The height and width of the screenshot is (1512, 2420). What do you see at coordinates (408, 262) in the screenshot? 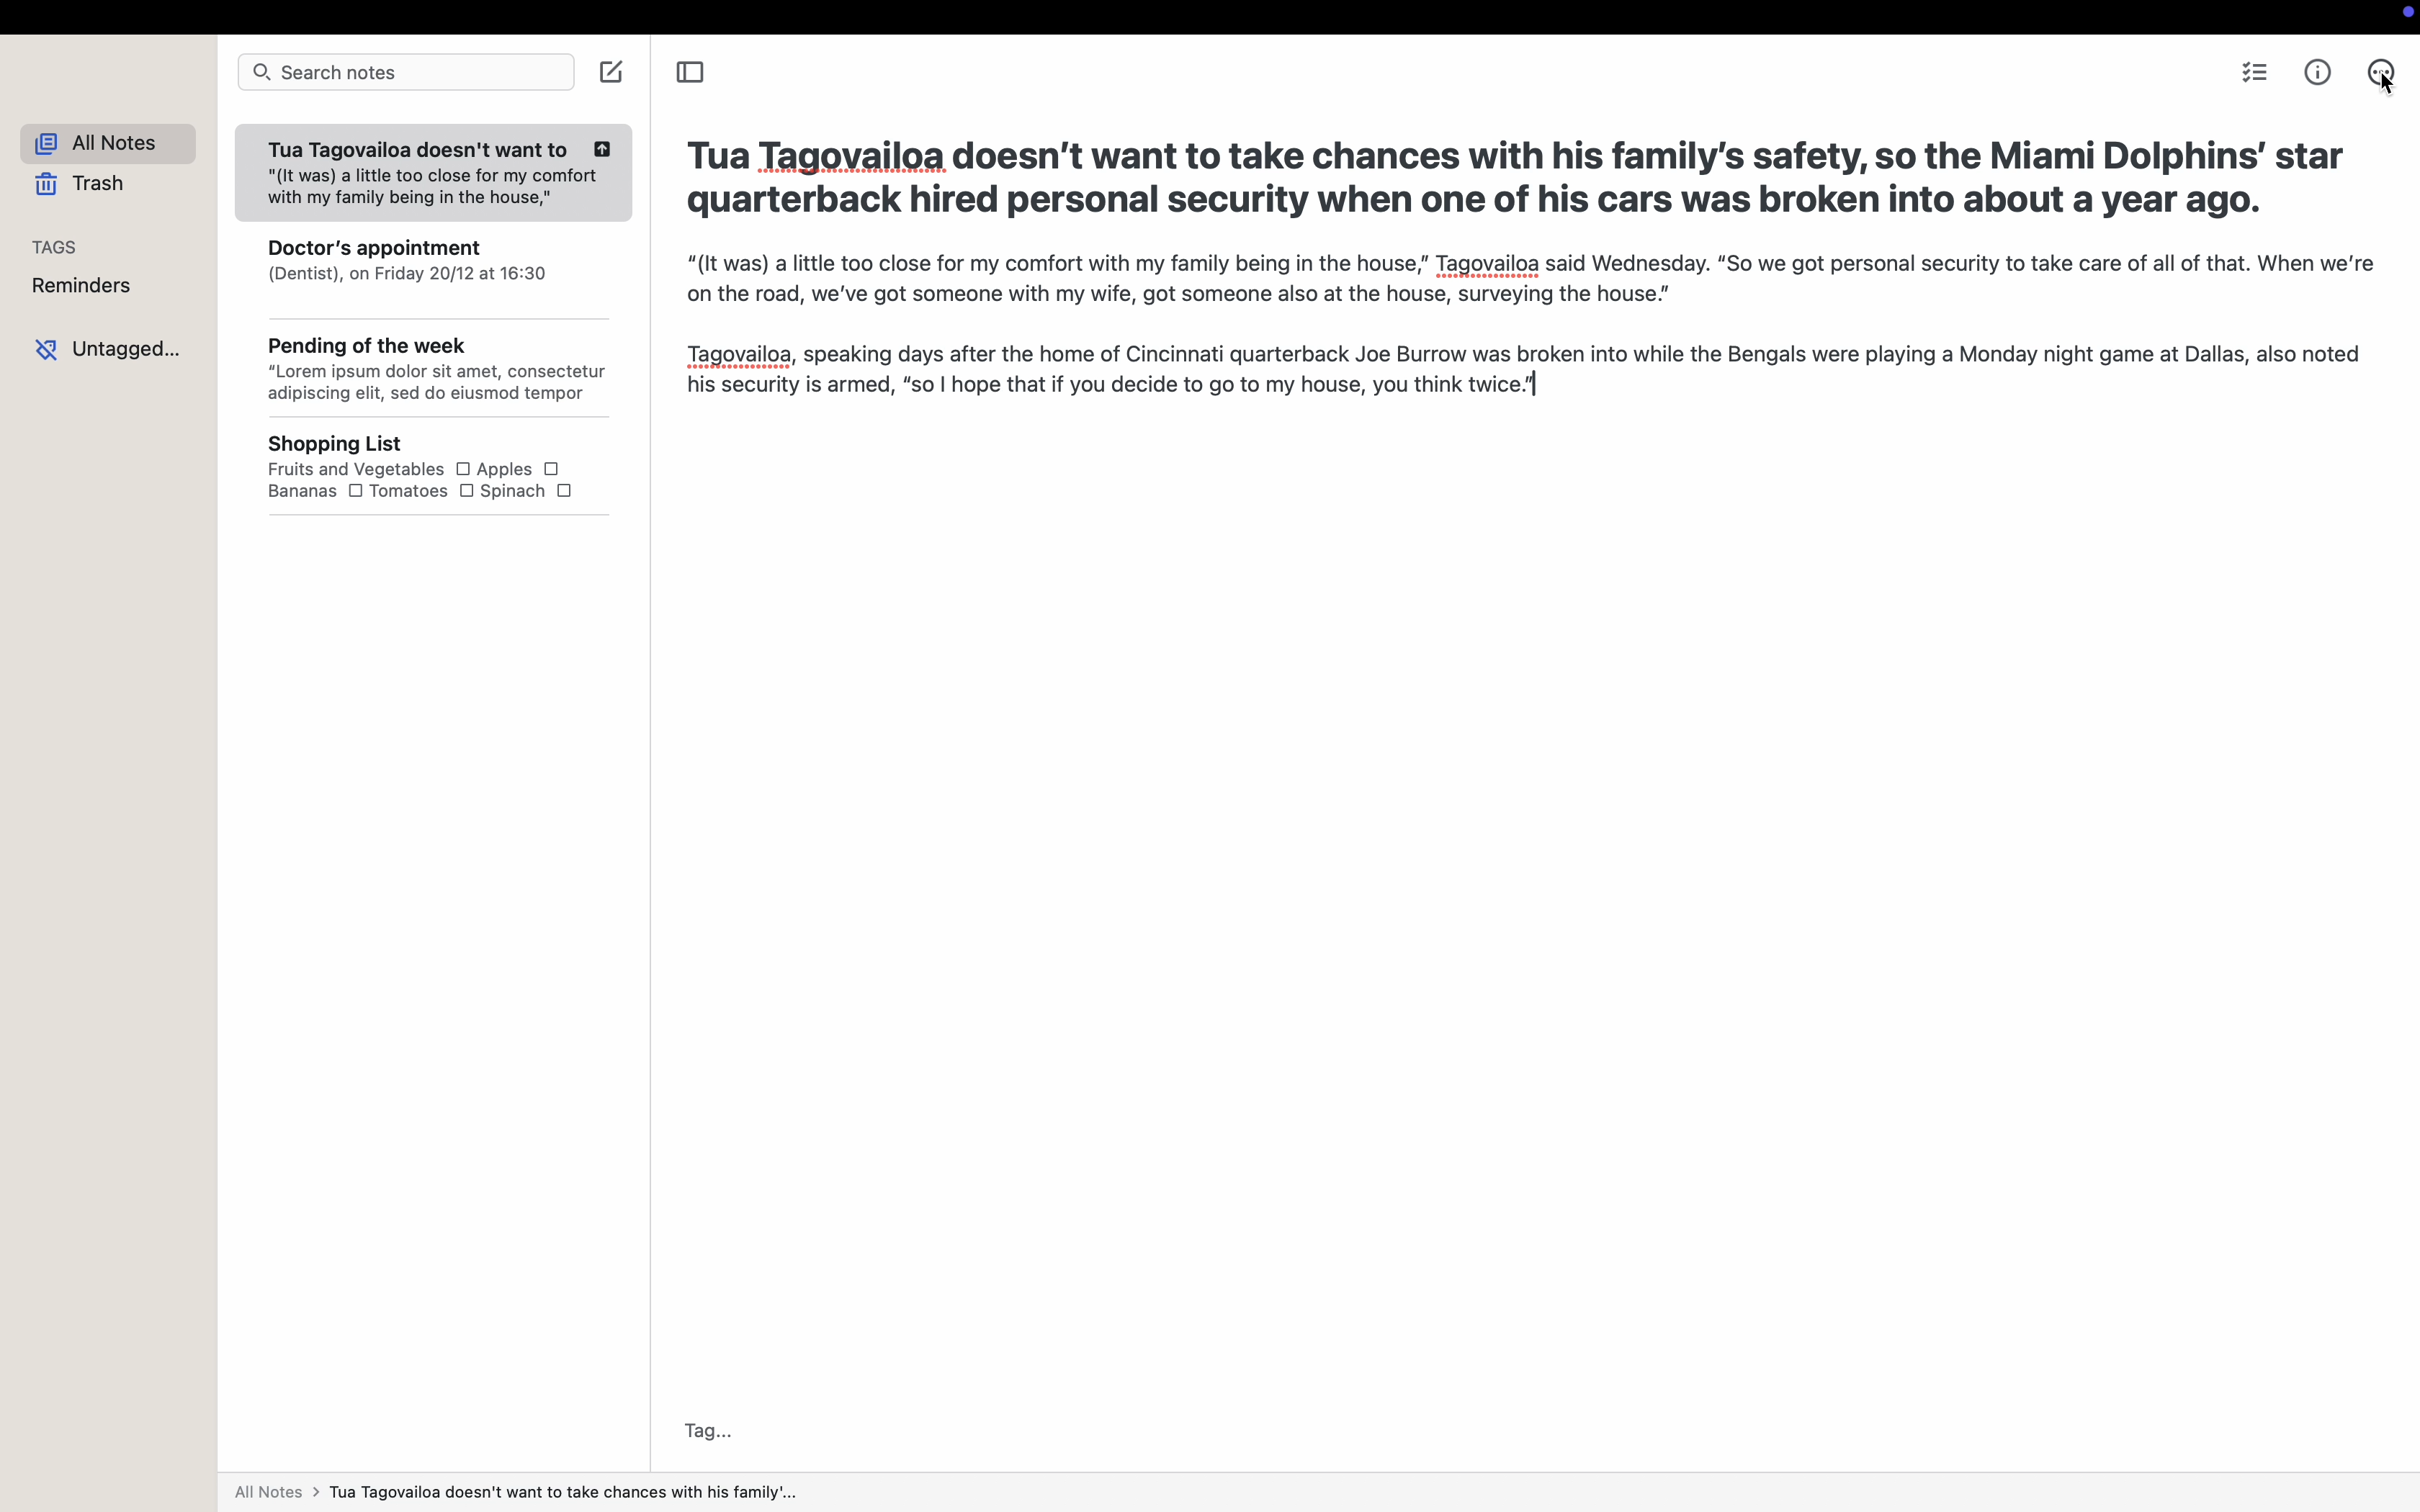
I see `Doctor's appointment
(Dentist), on Friday 20/12 at 16:30` at bounding box center [408, 262].